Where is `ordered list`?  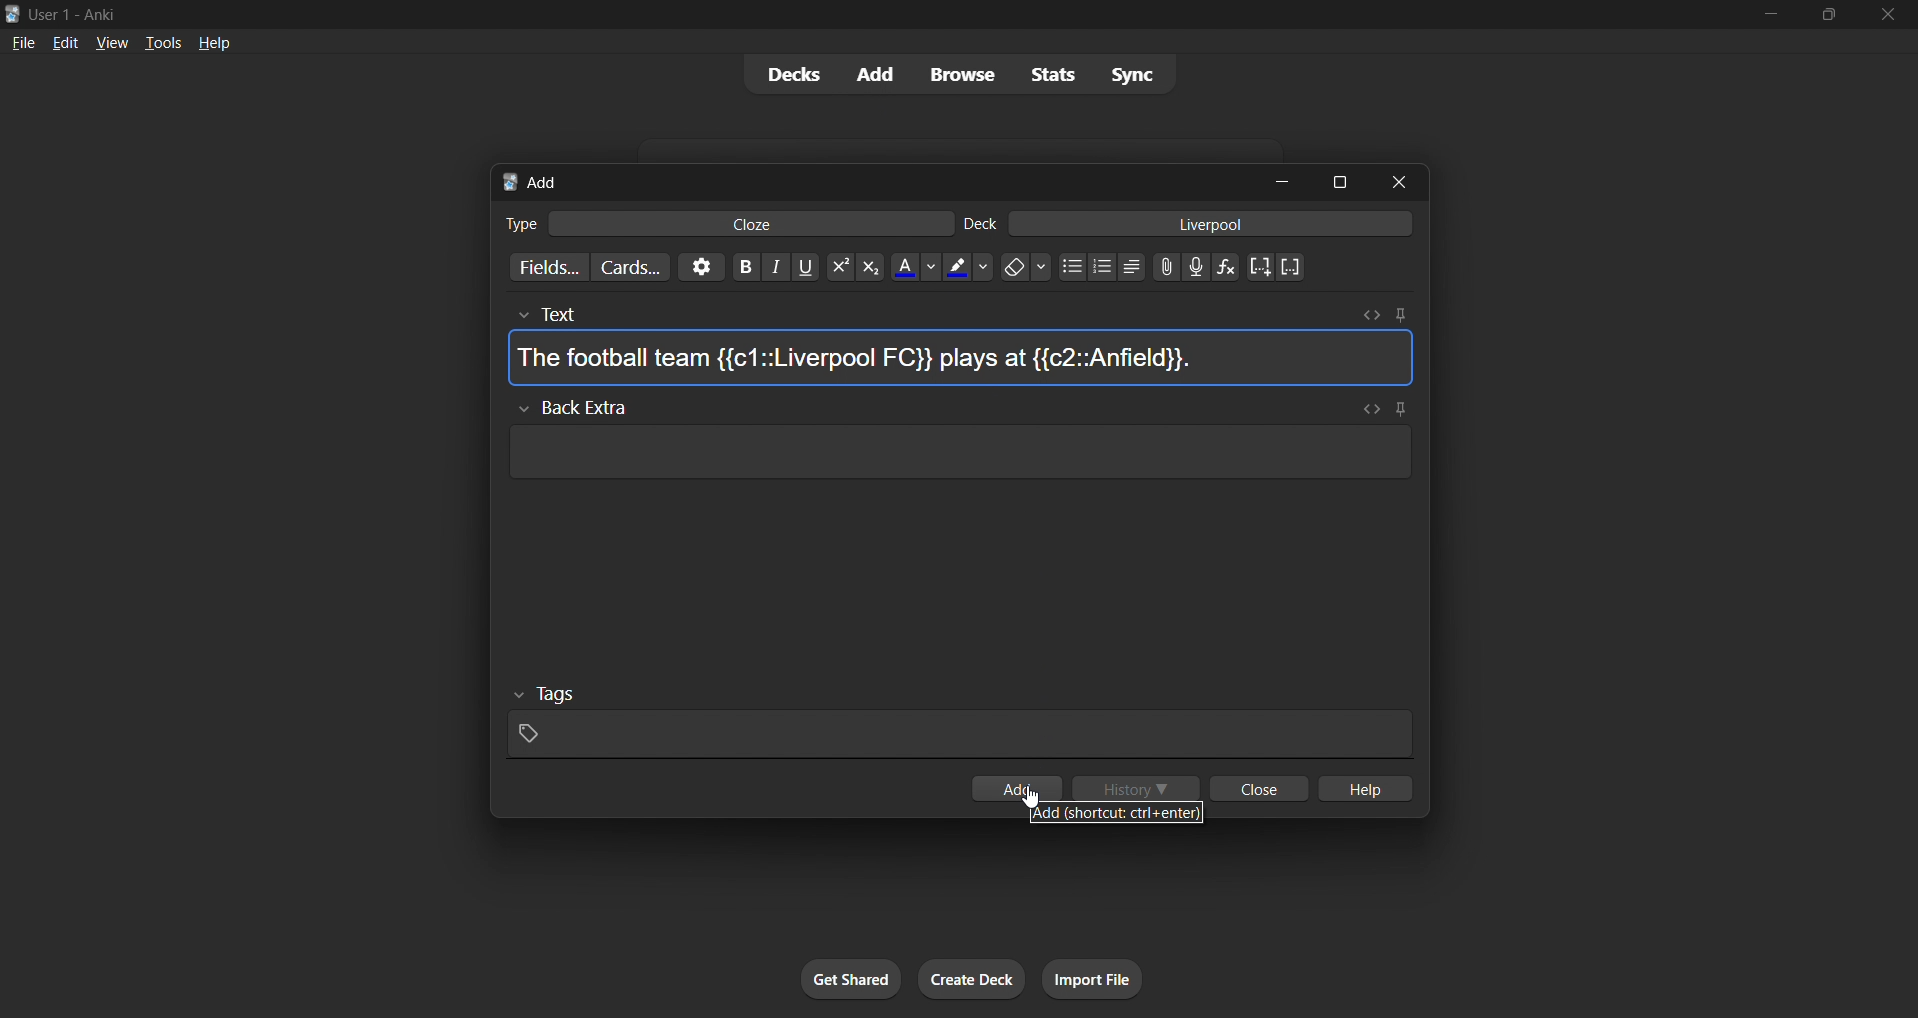 ordered list is located at coordinates (1109, 268).